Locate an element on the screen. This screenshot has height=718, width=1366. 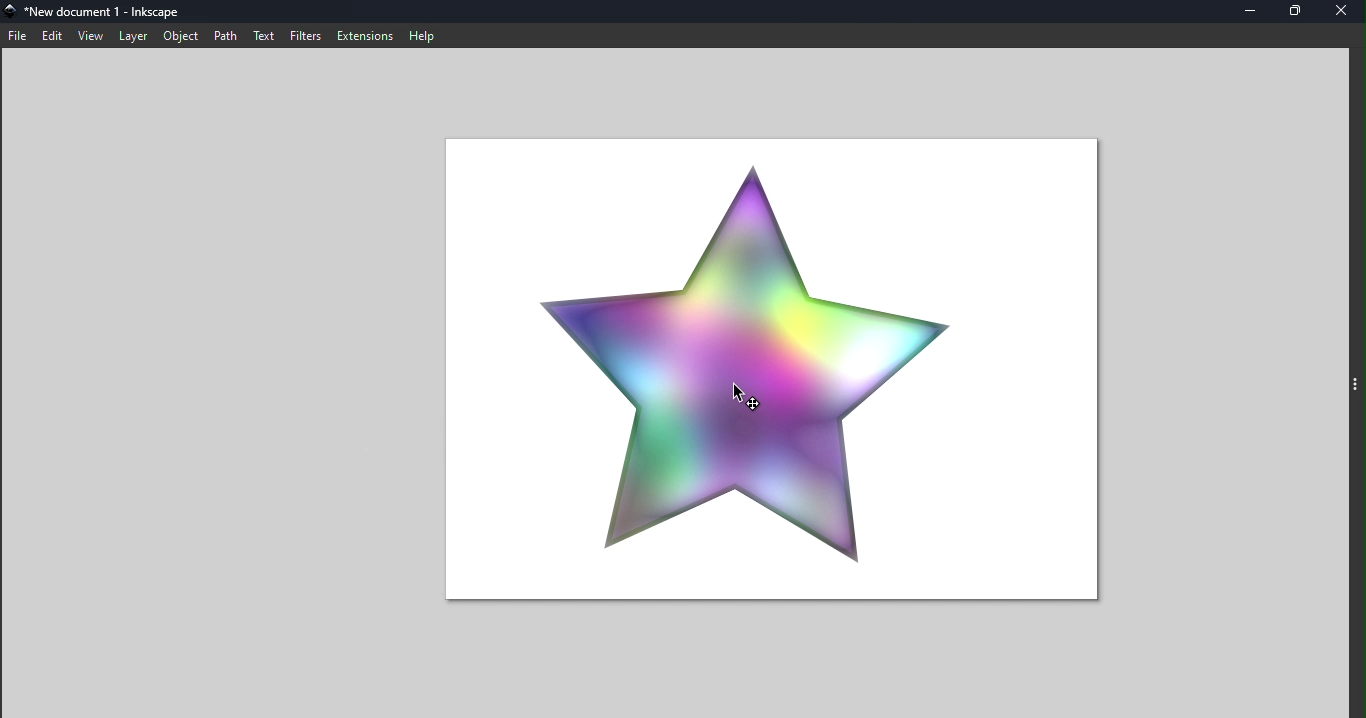
Text is located at coordinates (266, 37).